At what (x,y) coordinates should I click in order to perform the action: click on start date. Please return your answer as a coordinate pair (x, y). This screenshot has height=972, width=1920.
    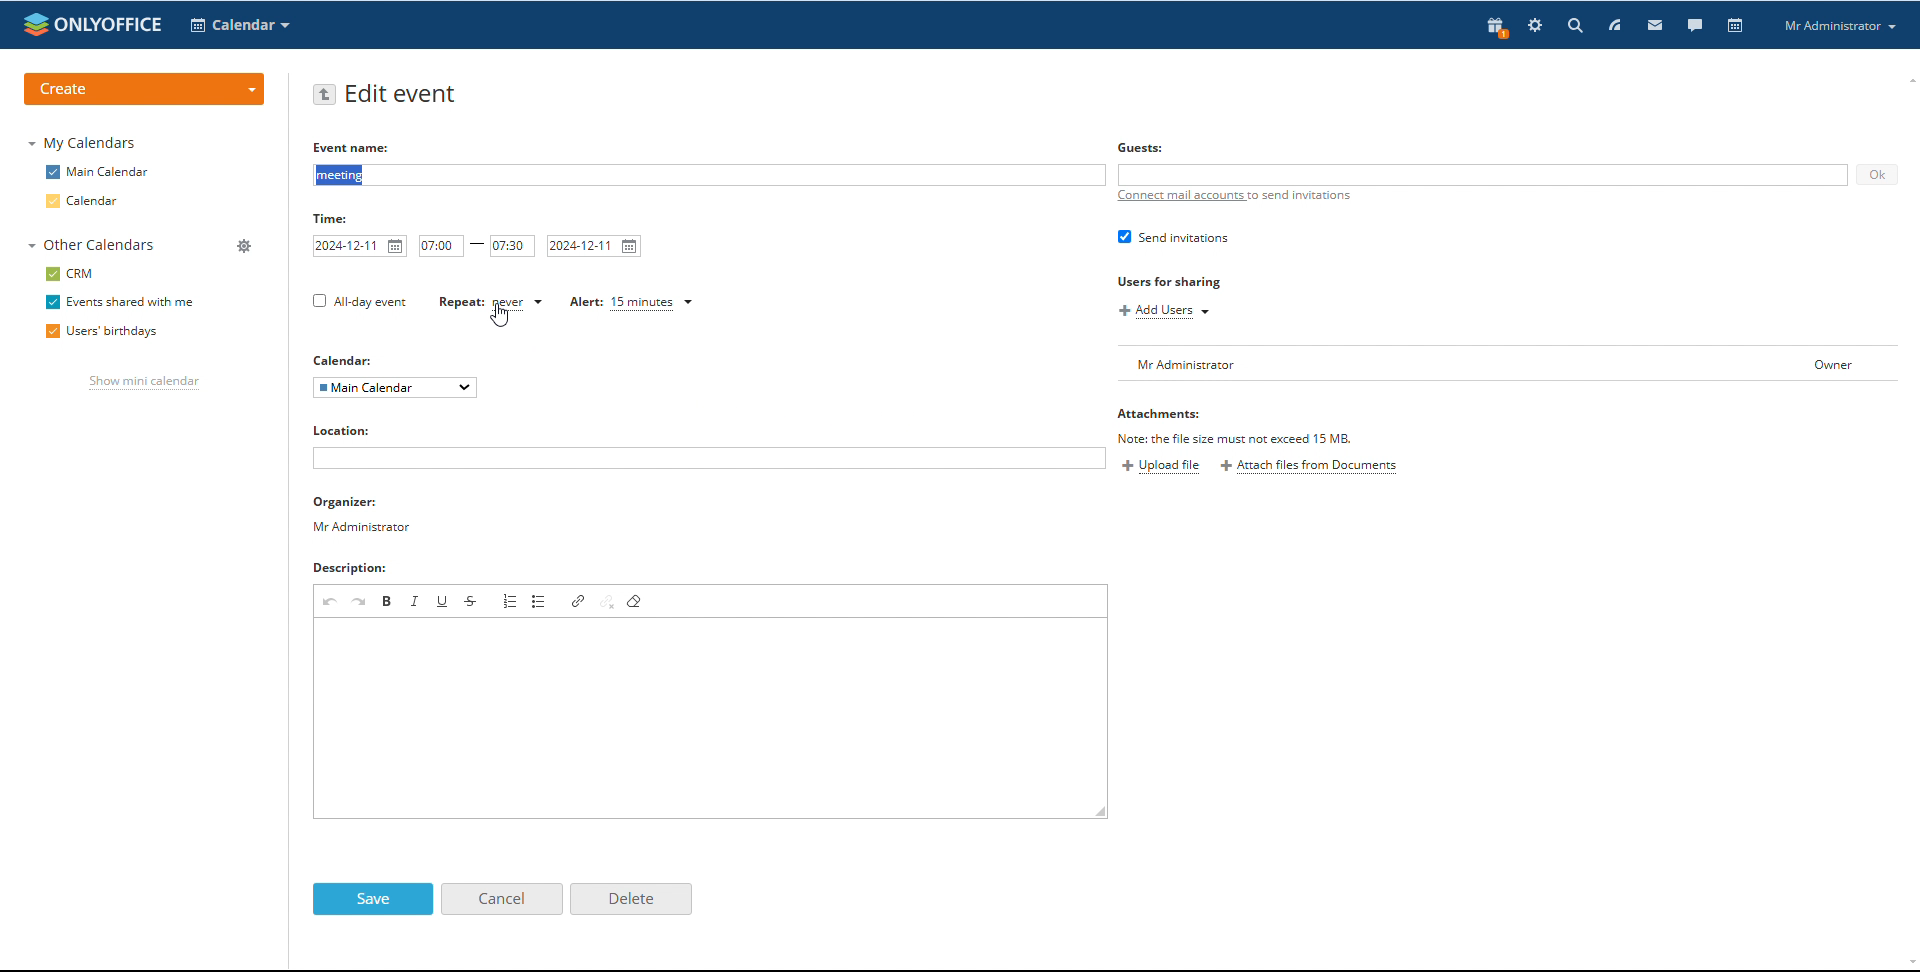
    Looking at the image, I should click on (360, 246).